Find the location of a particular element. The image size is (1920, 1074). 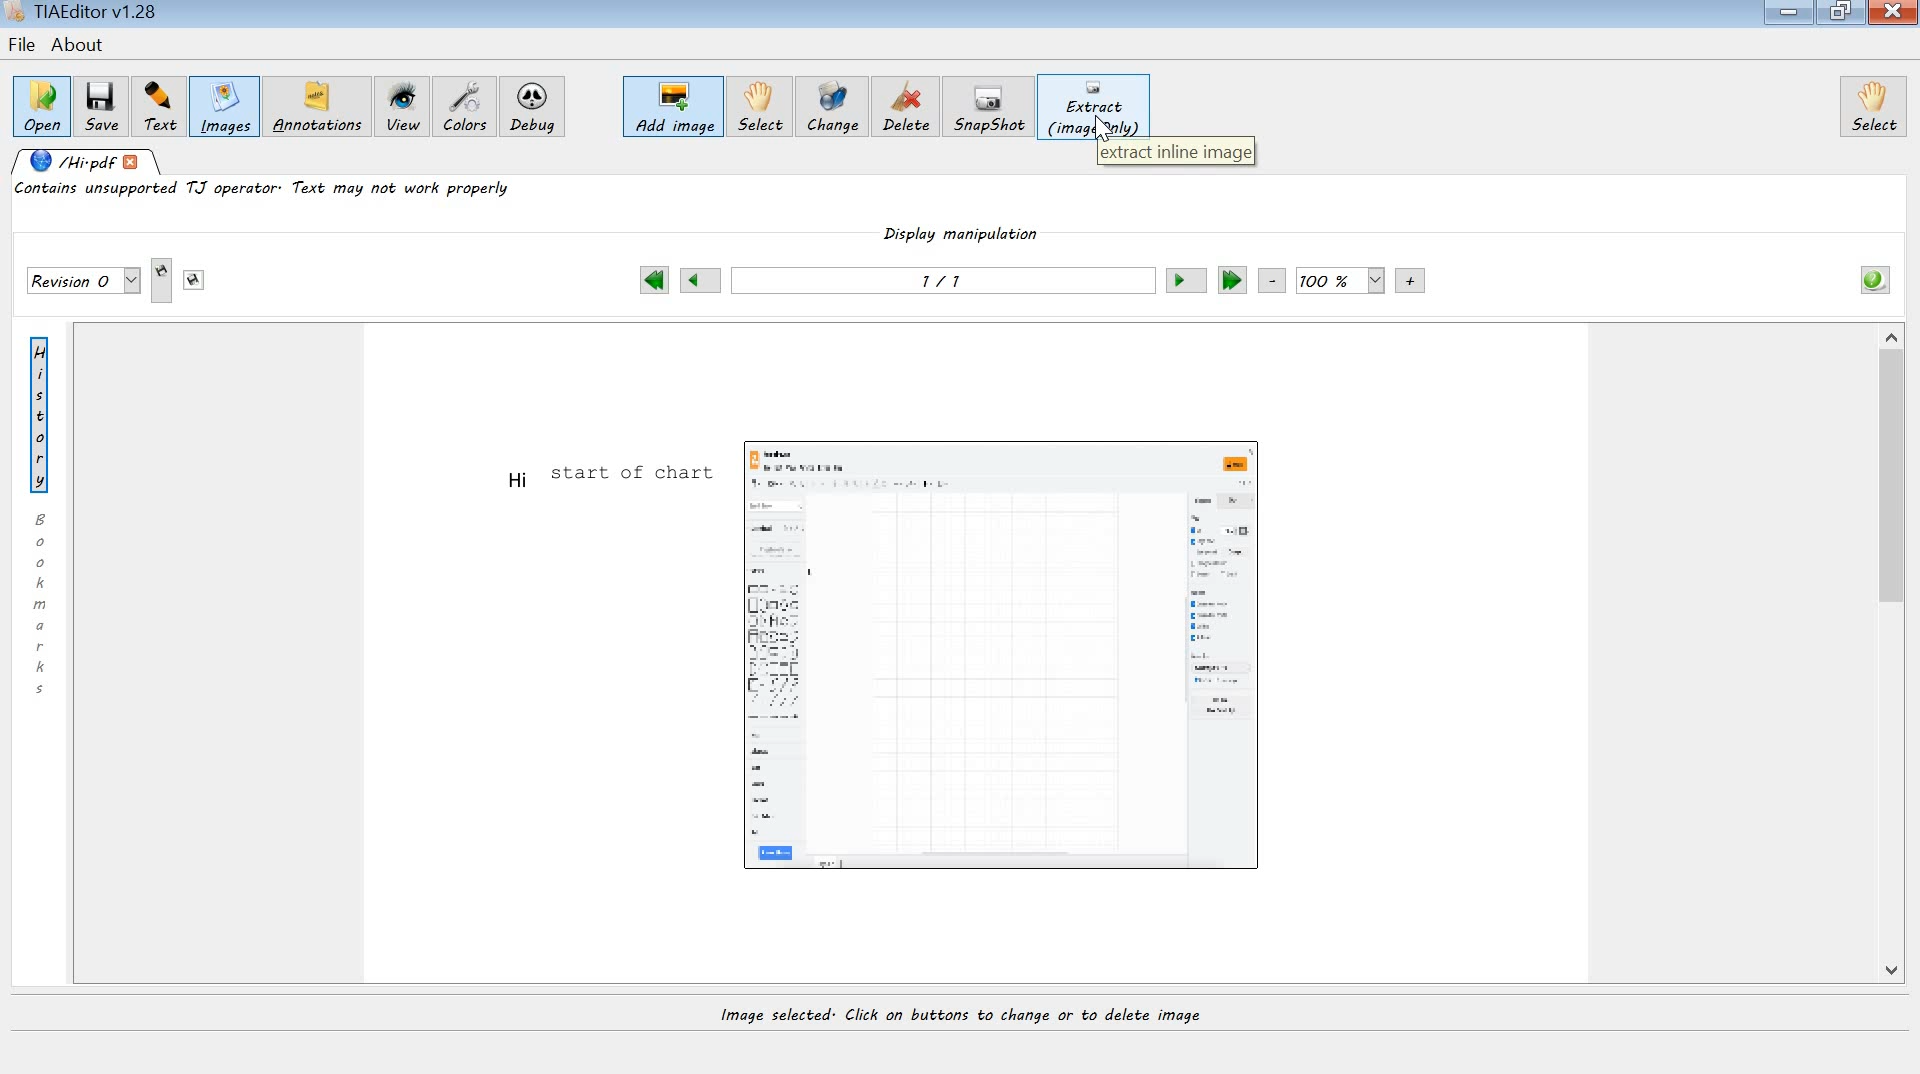

about is located at coordinates (80, 47).